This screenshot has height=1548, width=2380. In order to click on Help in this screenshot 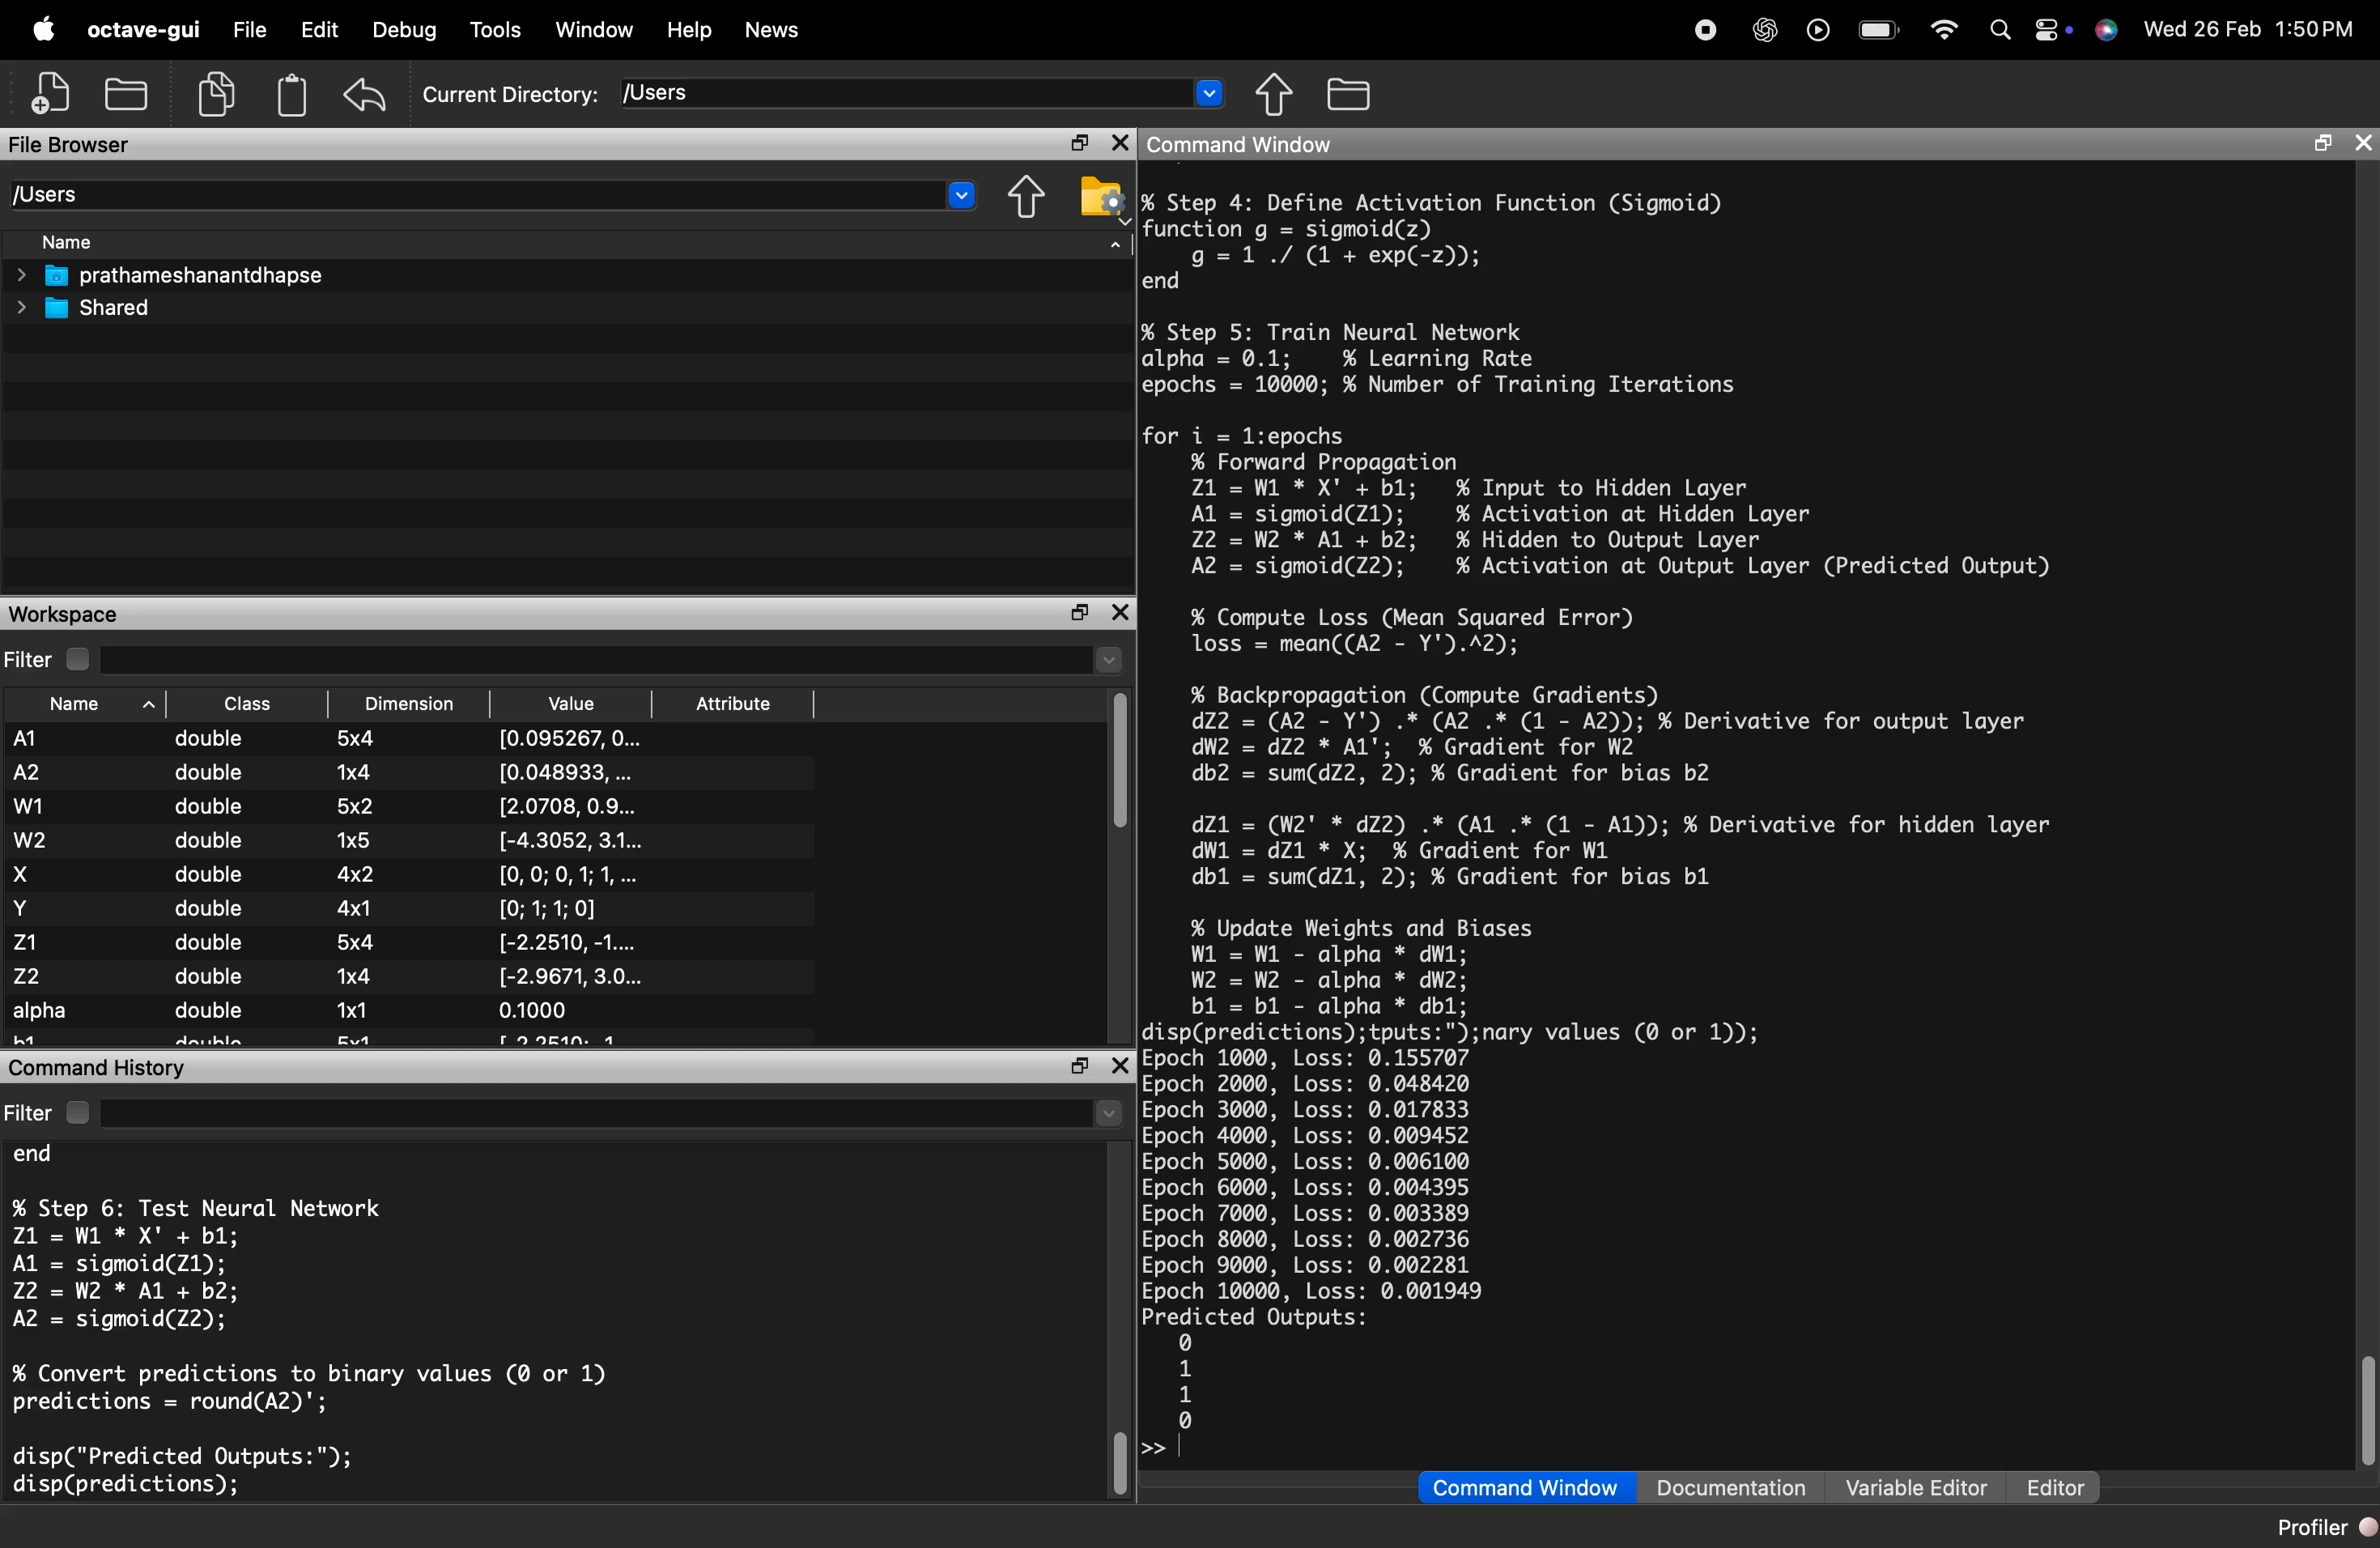, I will do `click(689, 30)`.